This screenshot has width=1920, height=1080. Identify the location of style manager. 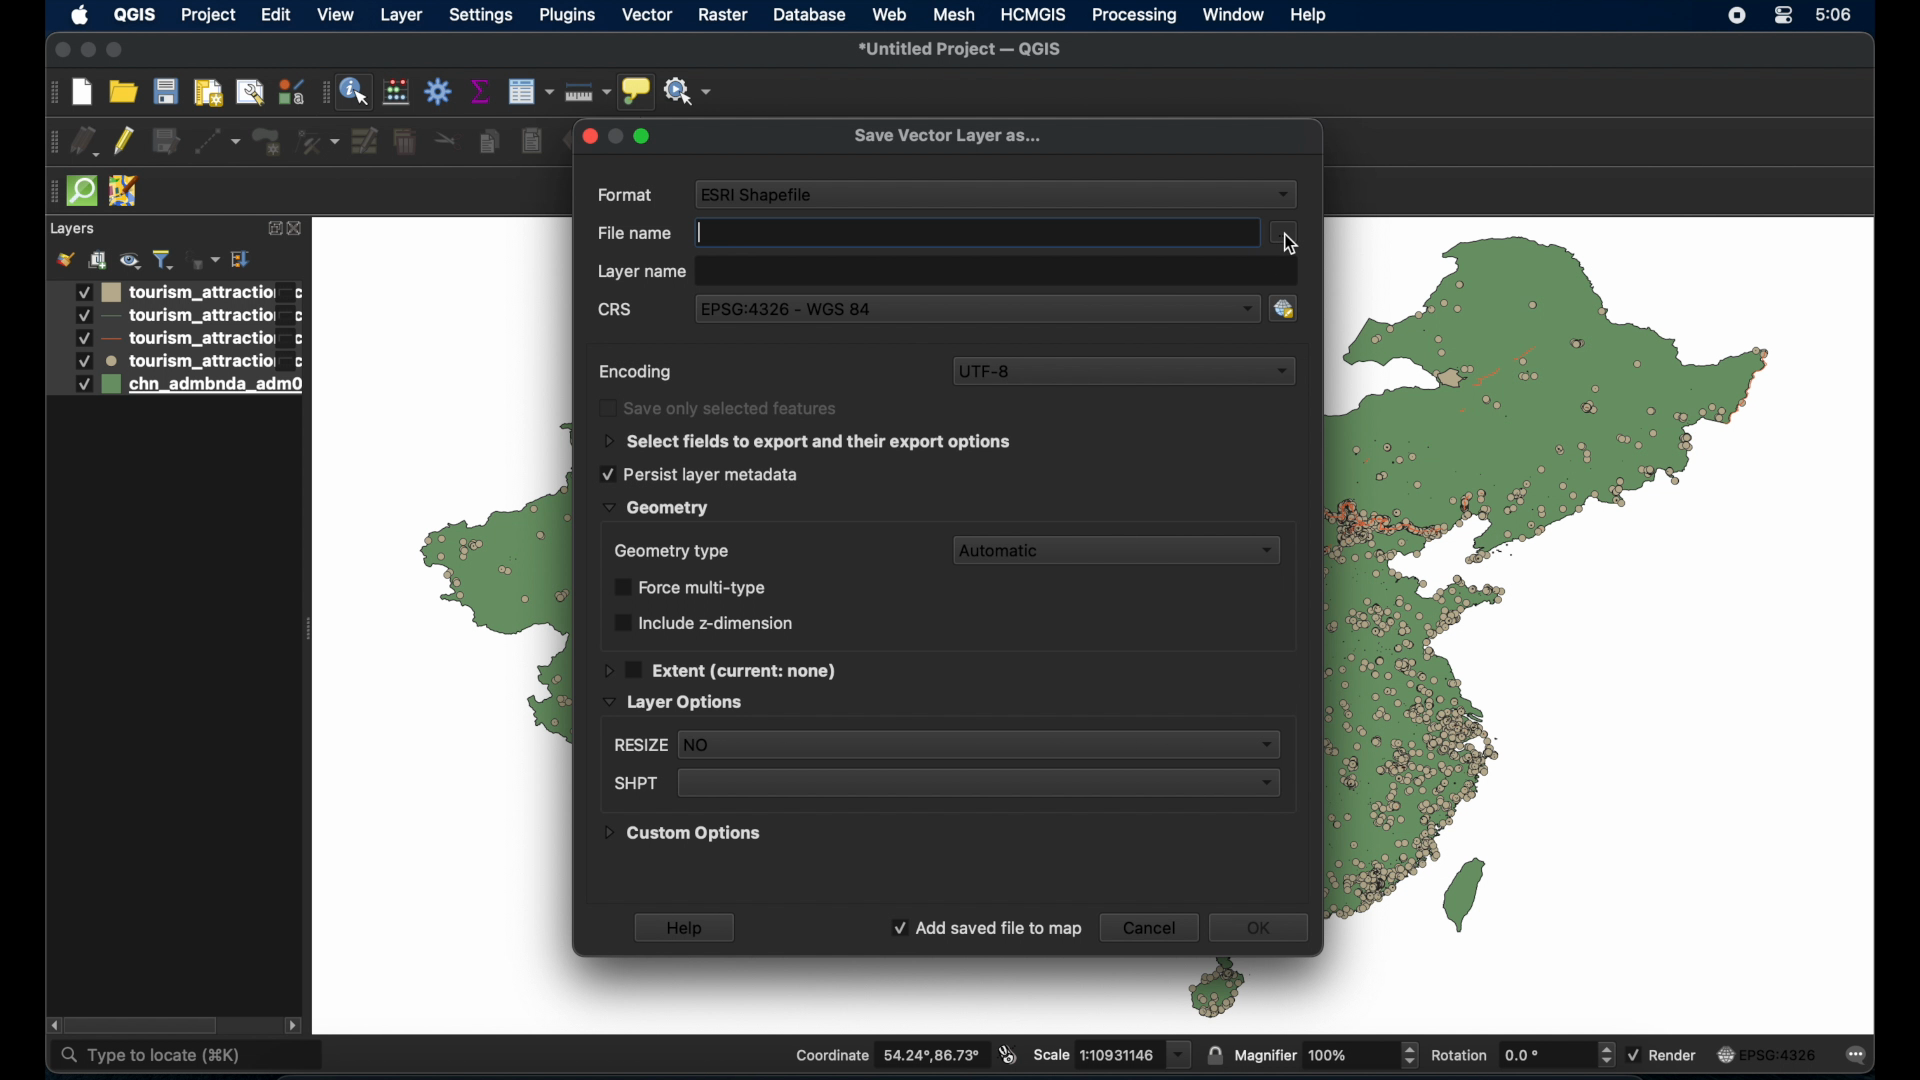
(289, 90).